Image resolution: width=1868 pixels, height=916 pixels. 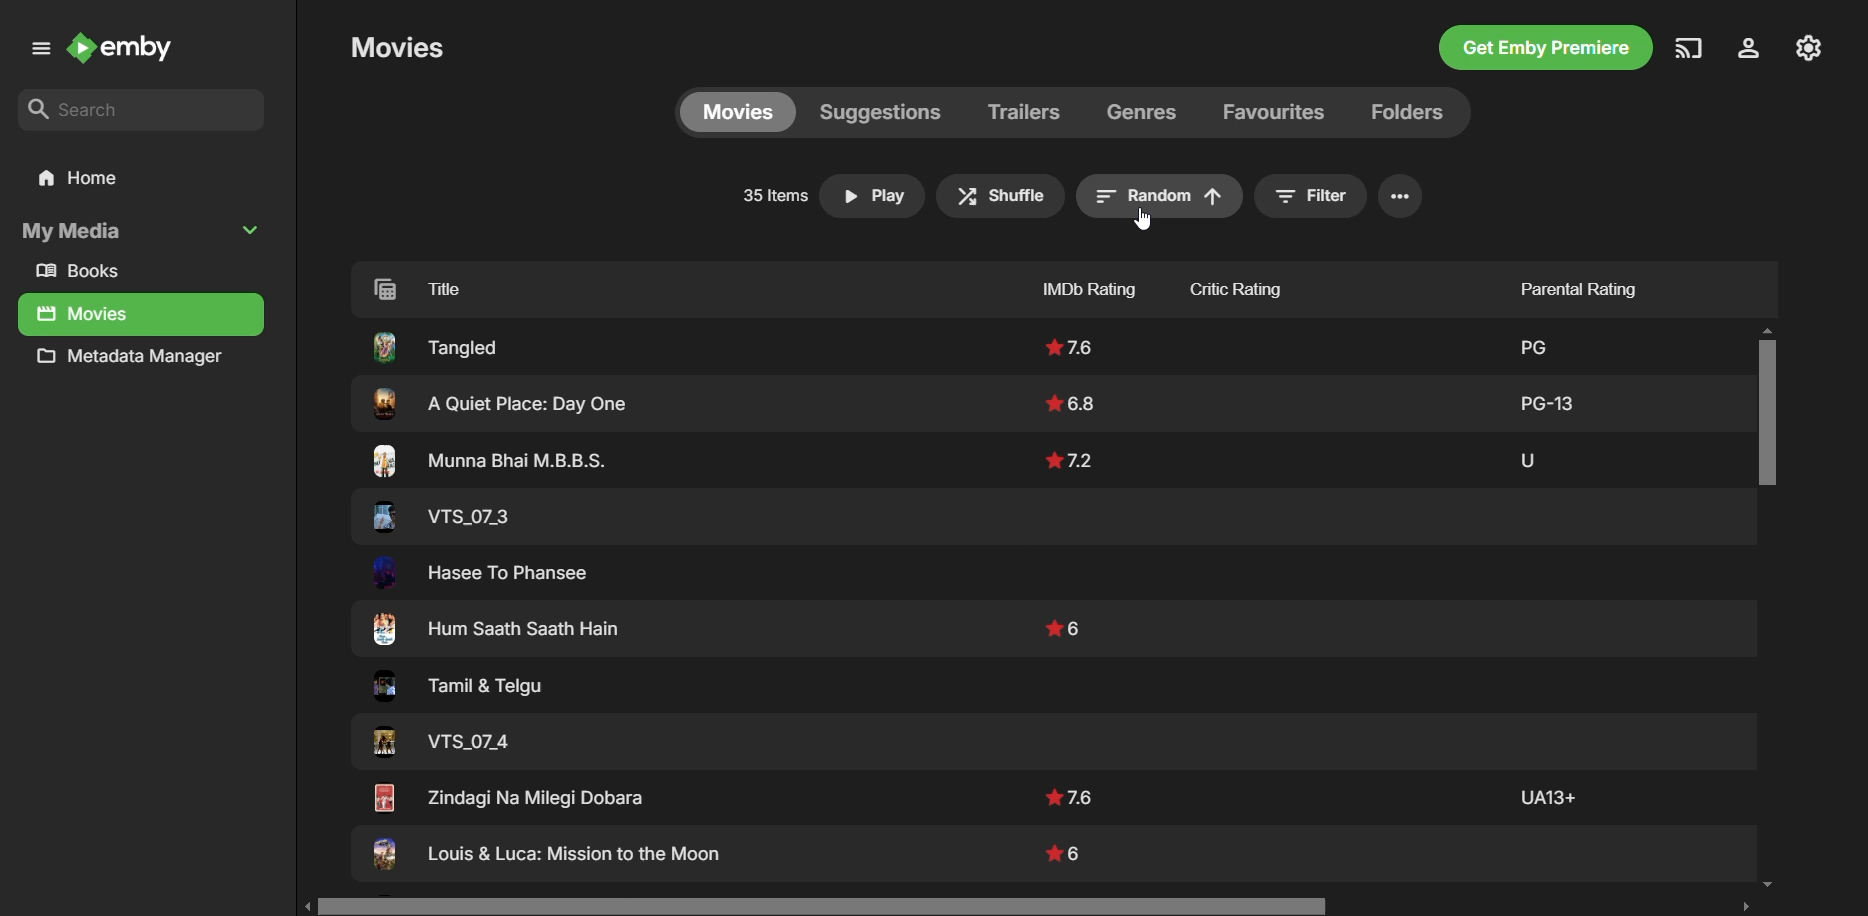 What do you see at coordinates (873, 196) in the screenshot?
I see `Play` at bounding box center [873, 196].